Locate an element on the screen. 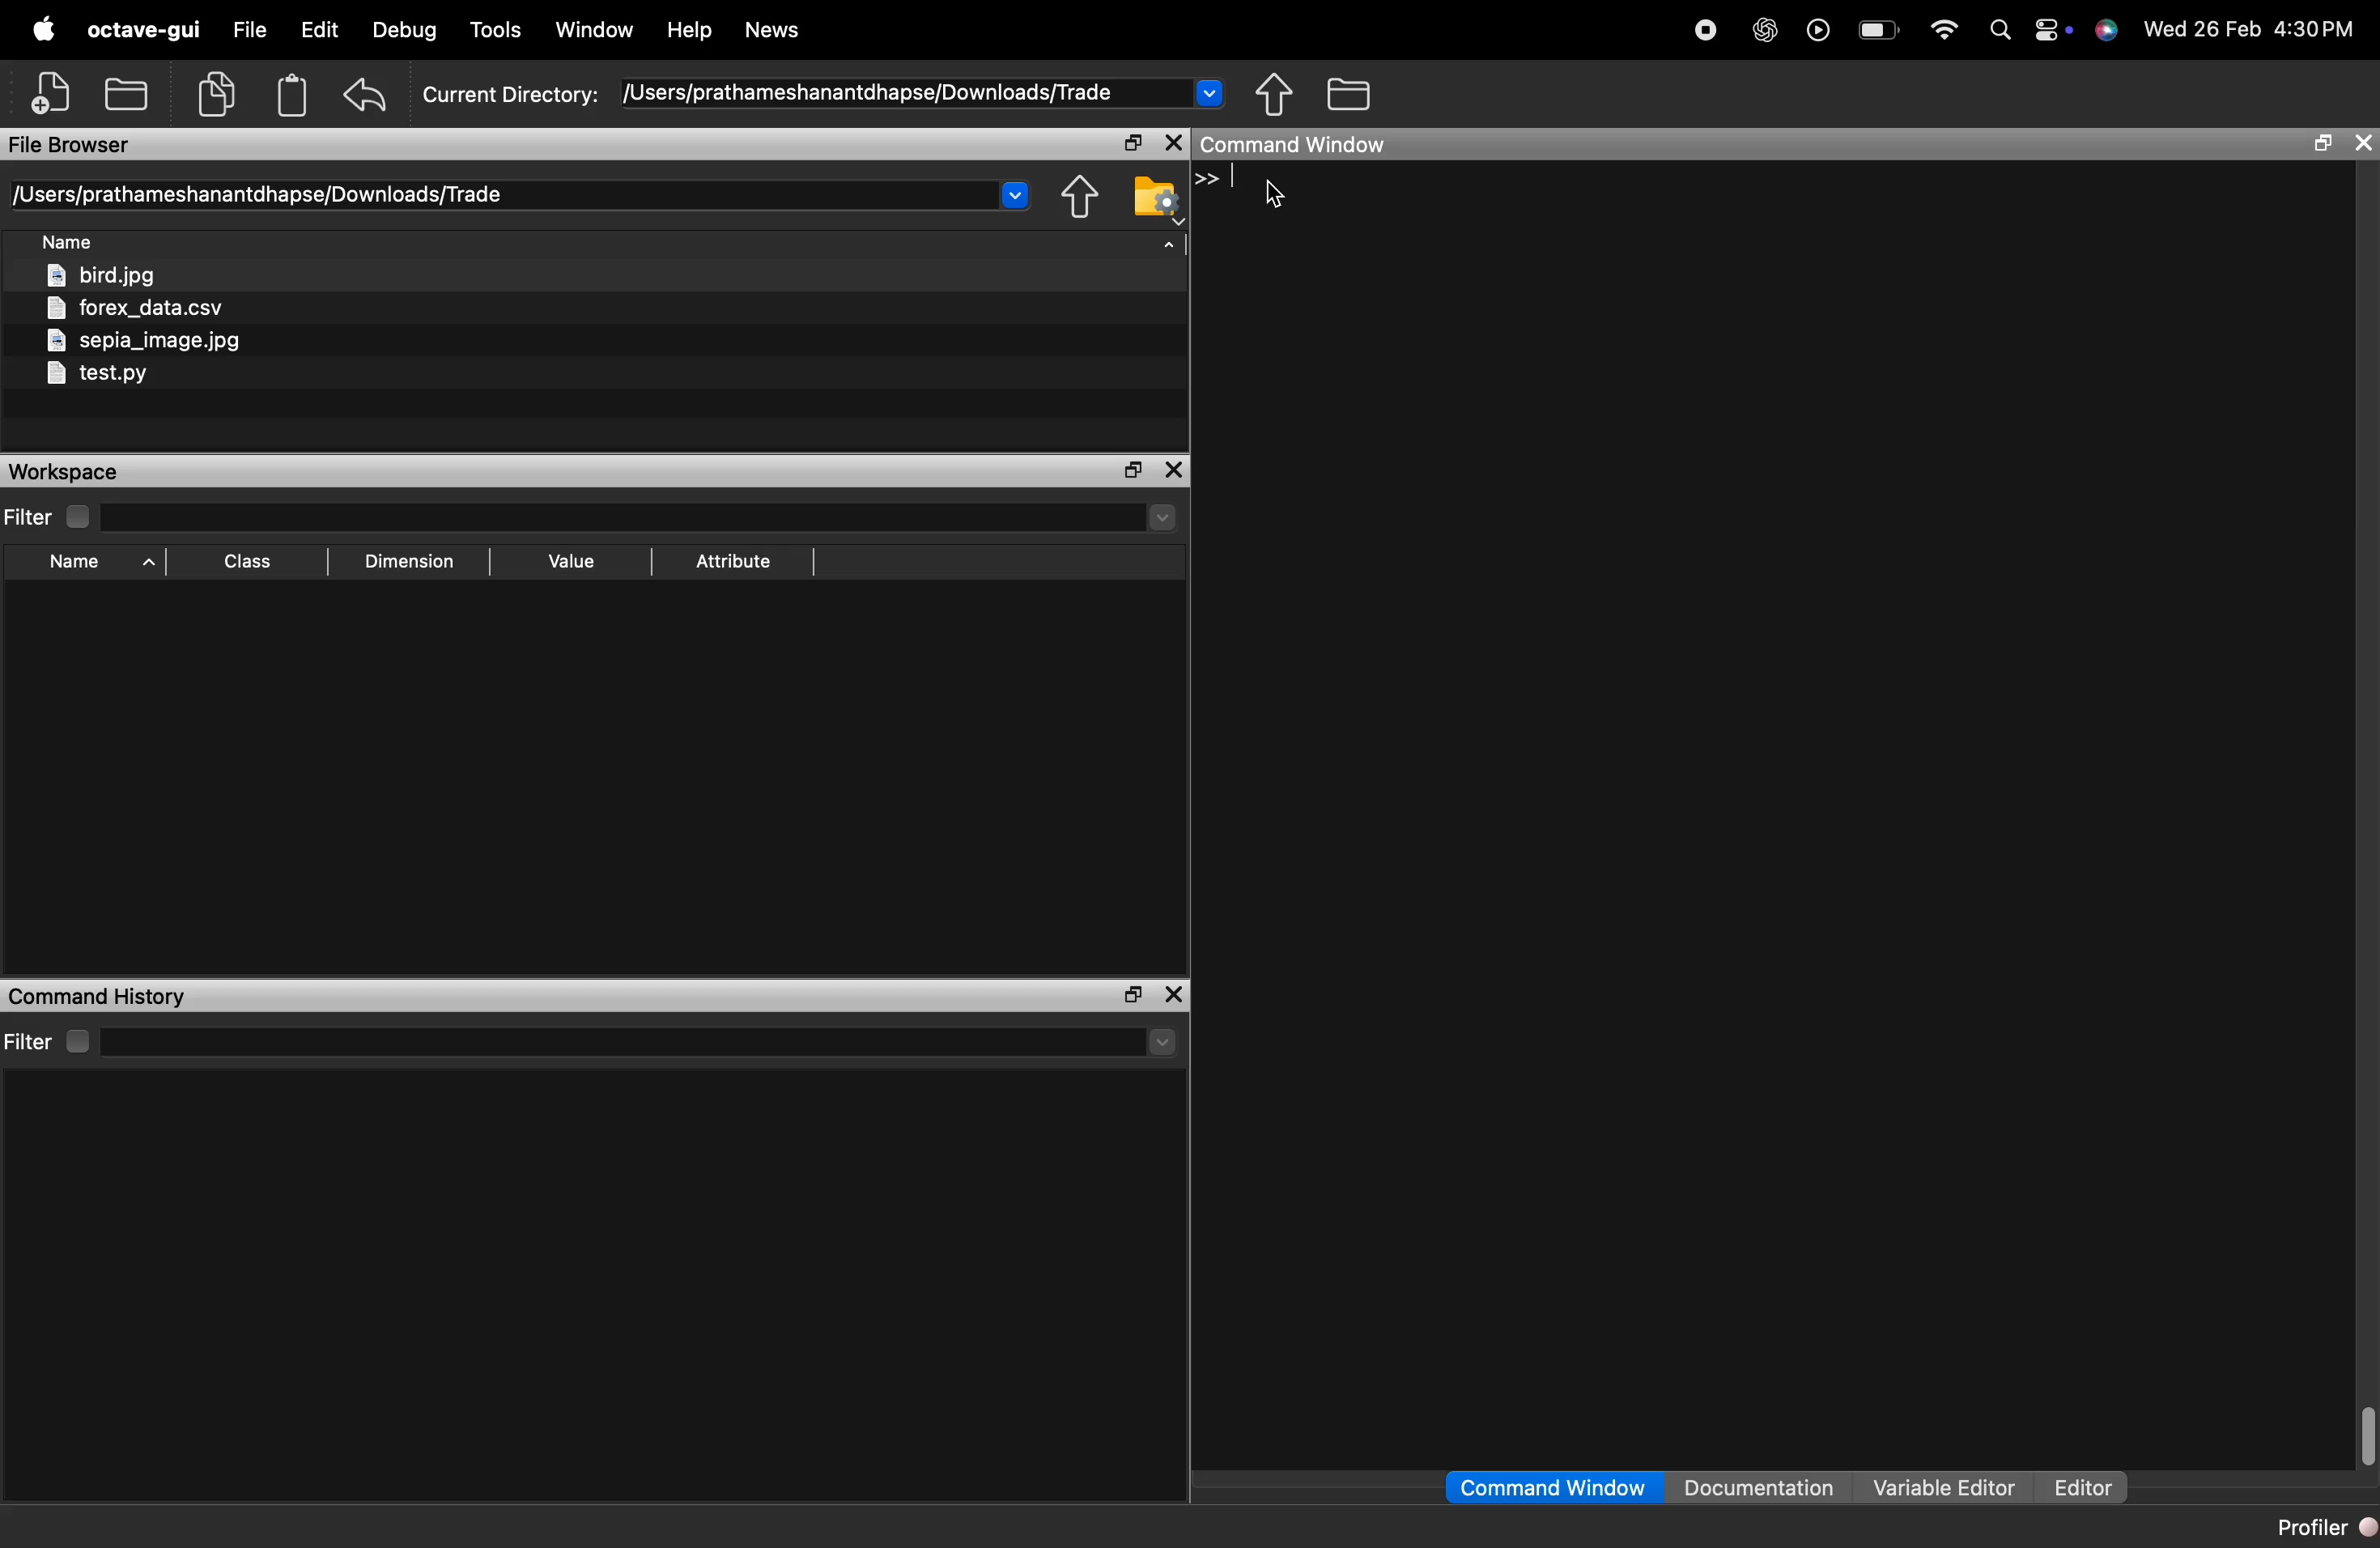  Command Window is located at coordinates (1553, 1488).